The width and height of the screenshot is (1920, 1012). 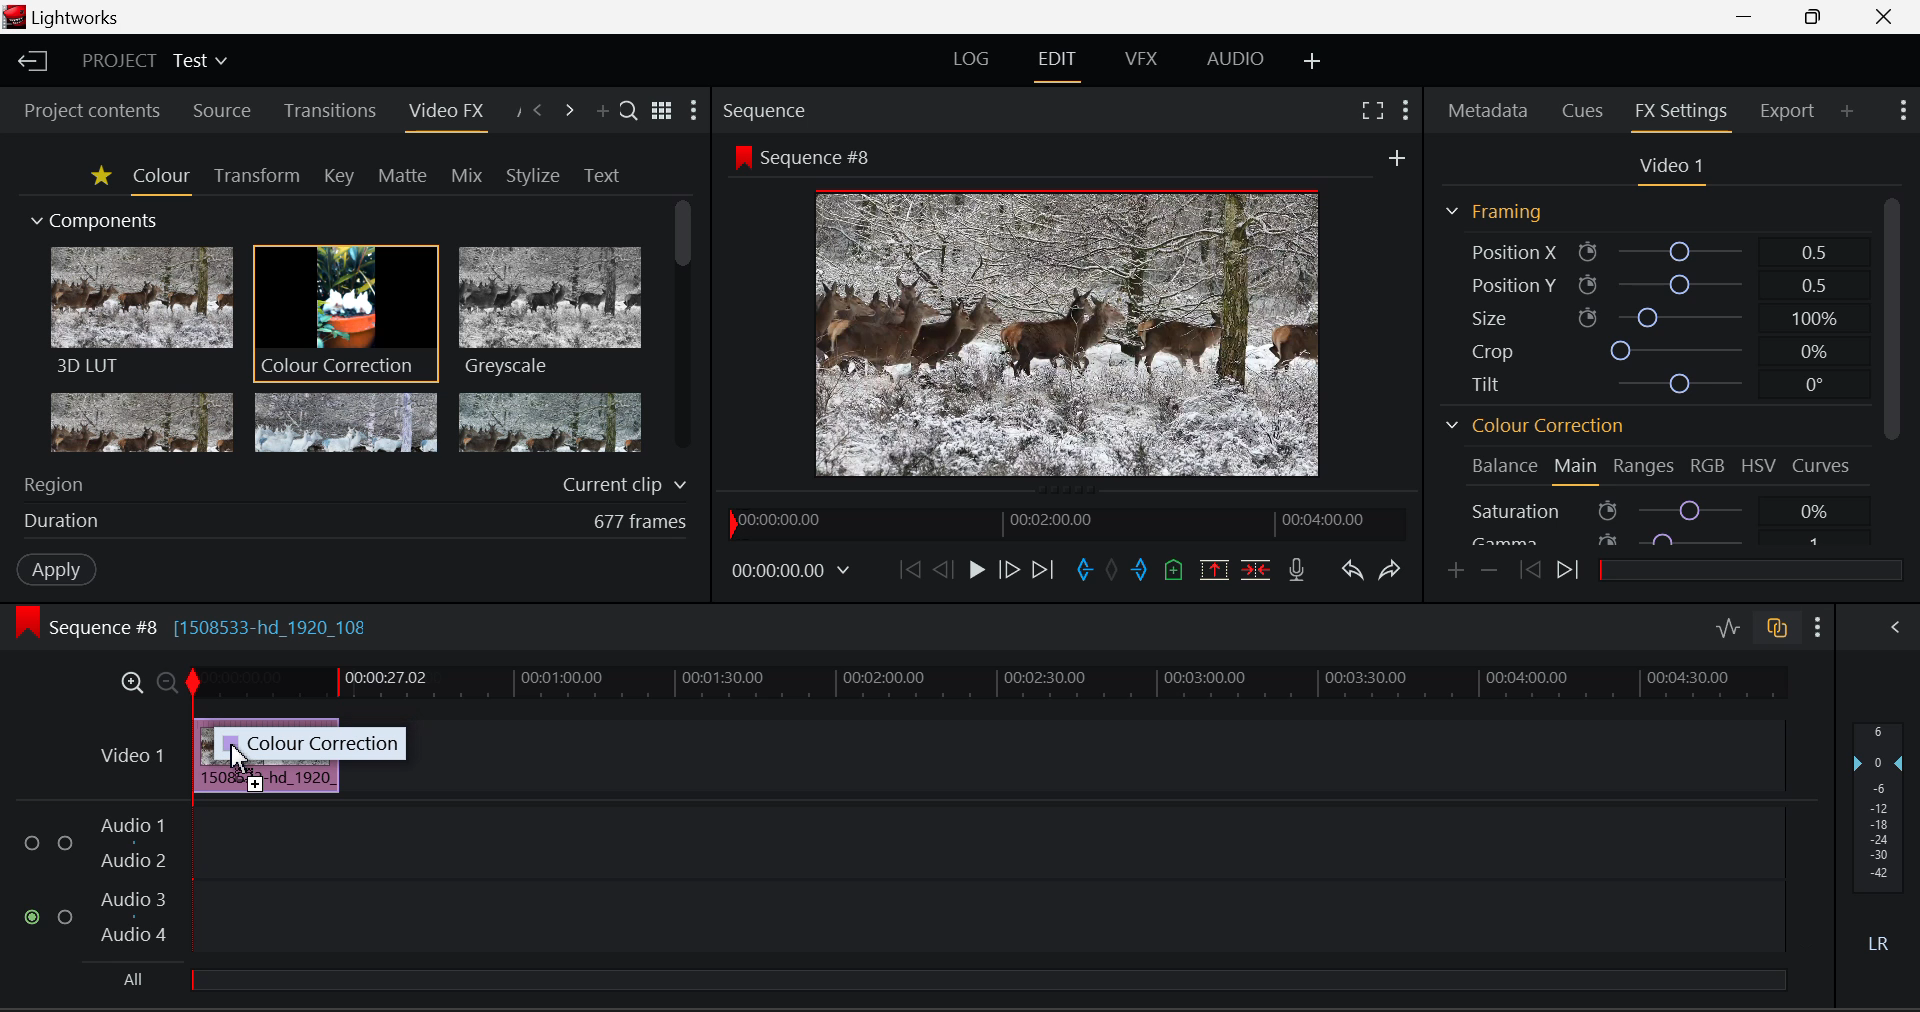 What do you see at coordinates (1777, 630) in the screenshot?
I see `Toggle Auto Track Sync` at bounding box center [1777, 630].